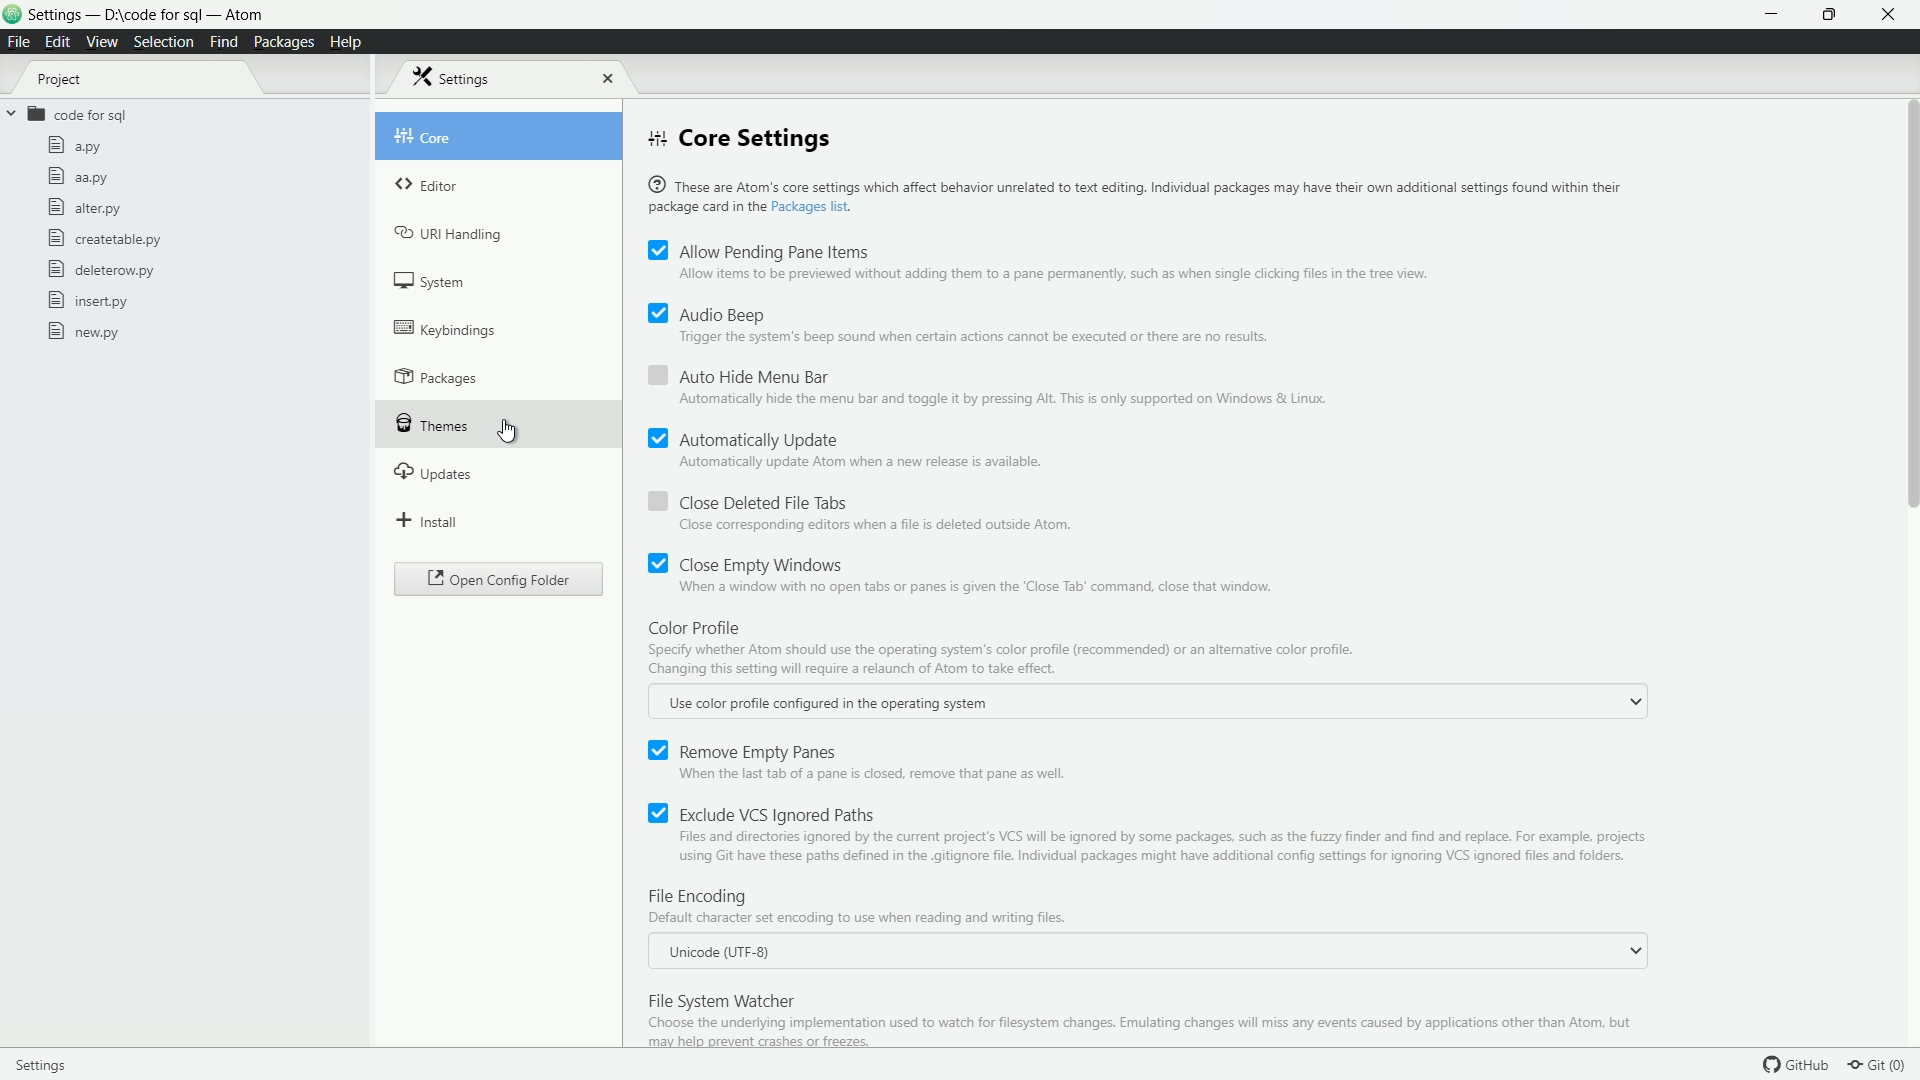 Image resolution: width=1920 pixels, height=1080 pixels. What do you see at coordinates (719, 1001) in the screenshot?
I see `file system watcher` at bounding box center [719, 1001].